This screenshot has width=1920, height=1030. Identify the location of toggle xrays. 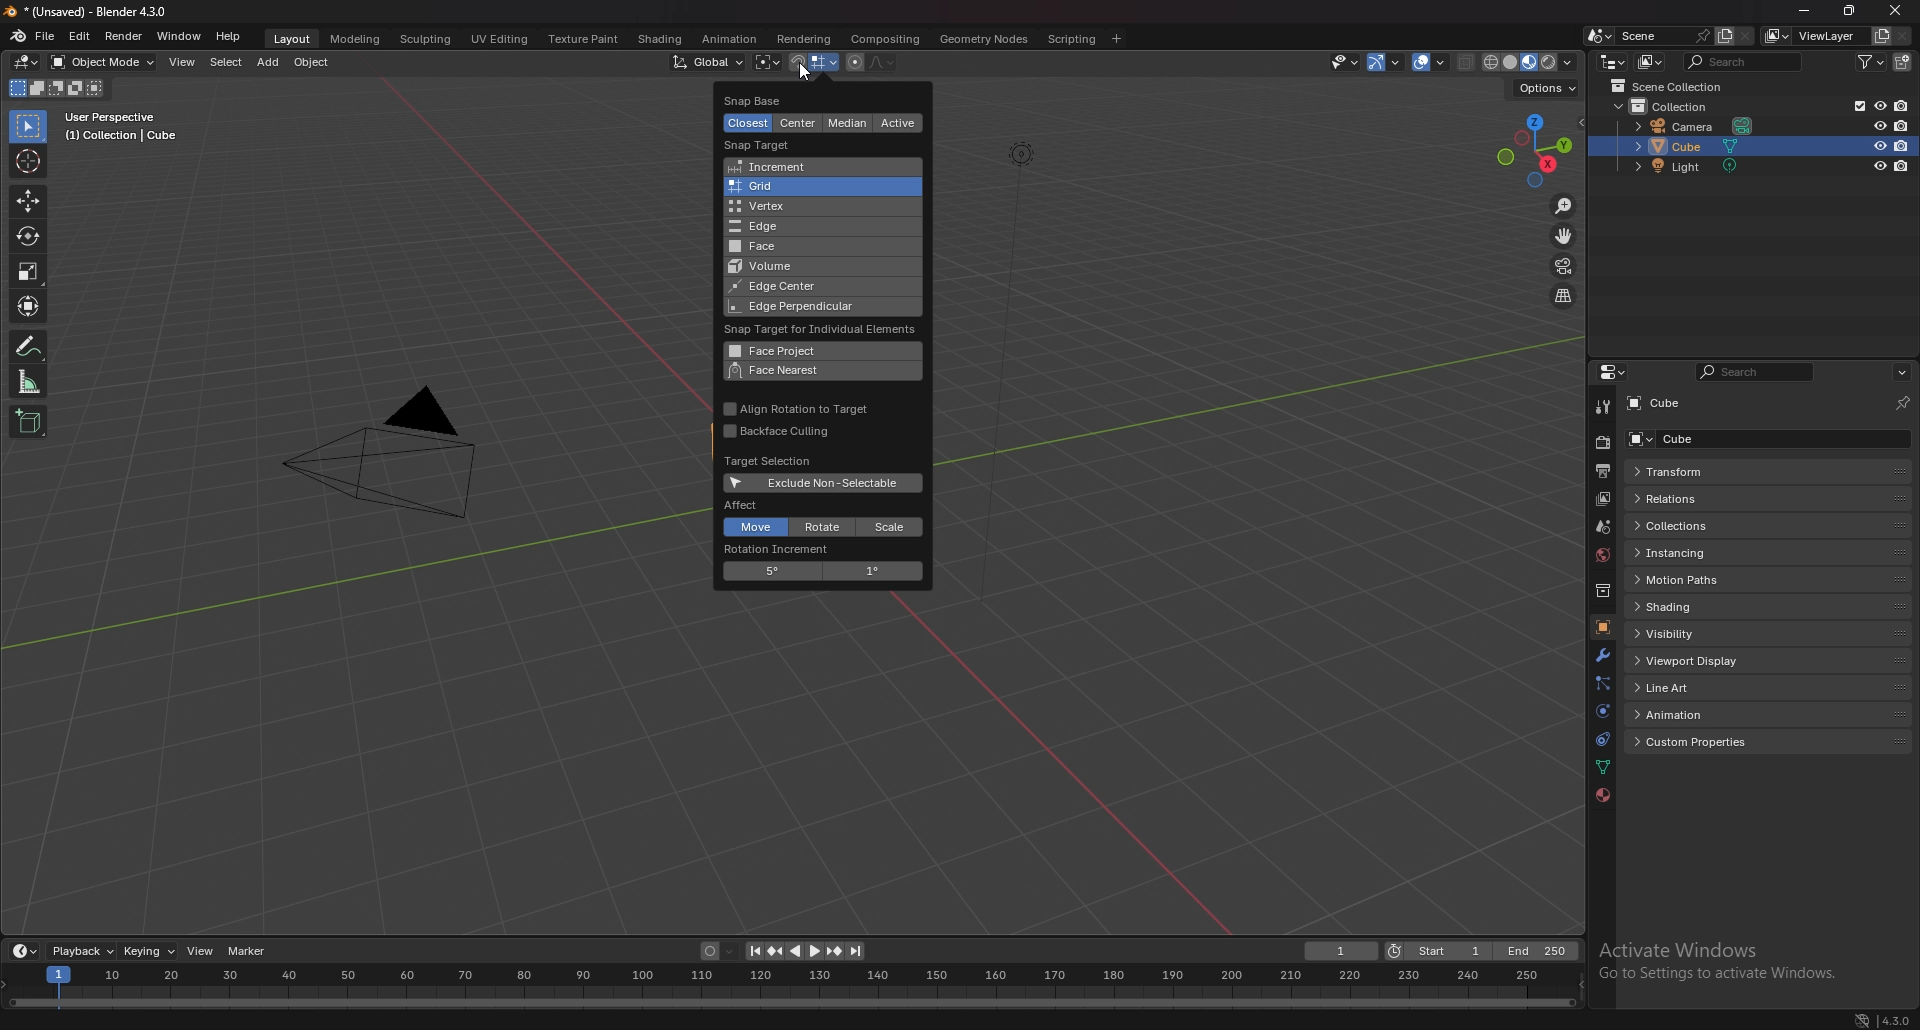
(1467, 62).